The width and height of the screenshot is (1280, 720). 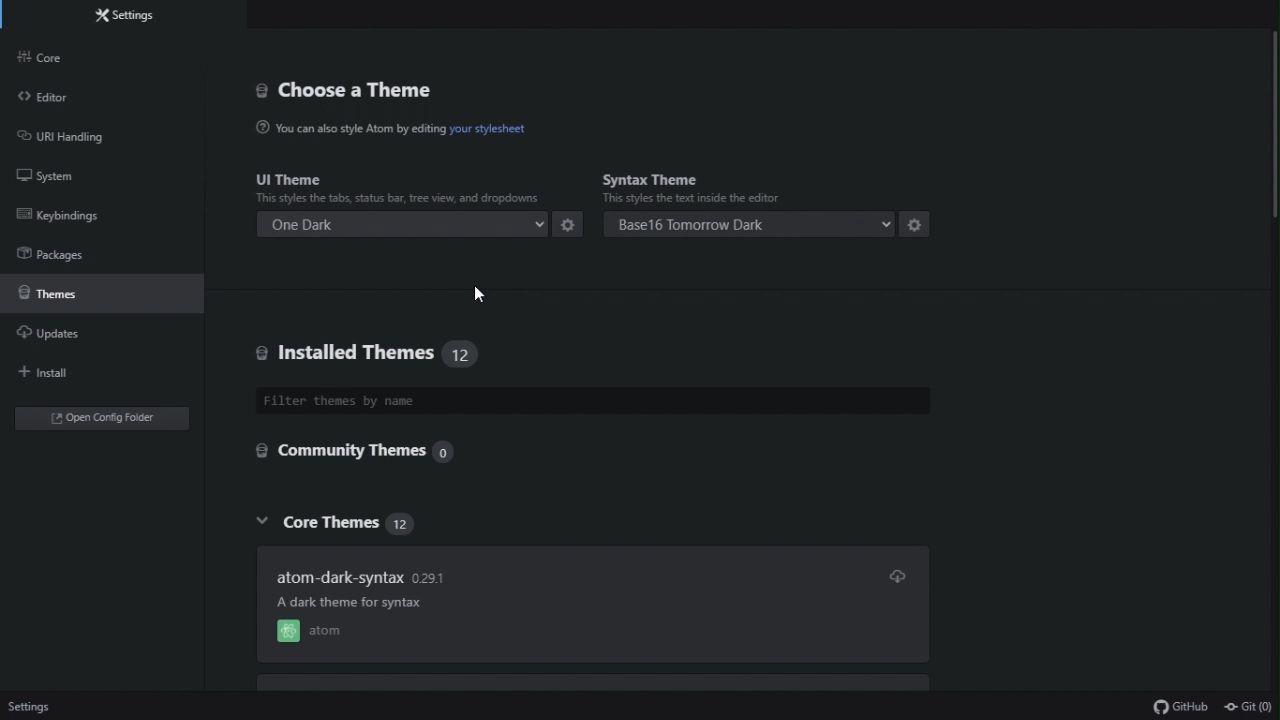 What do you see at coordinates (751, 226) in the screenshot?
I see `base16 tomorrow dark` at bounding box center [751, 226].